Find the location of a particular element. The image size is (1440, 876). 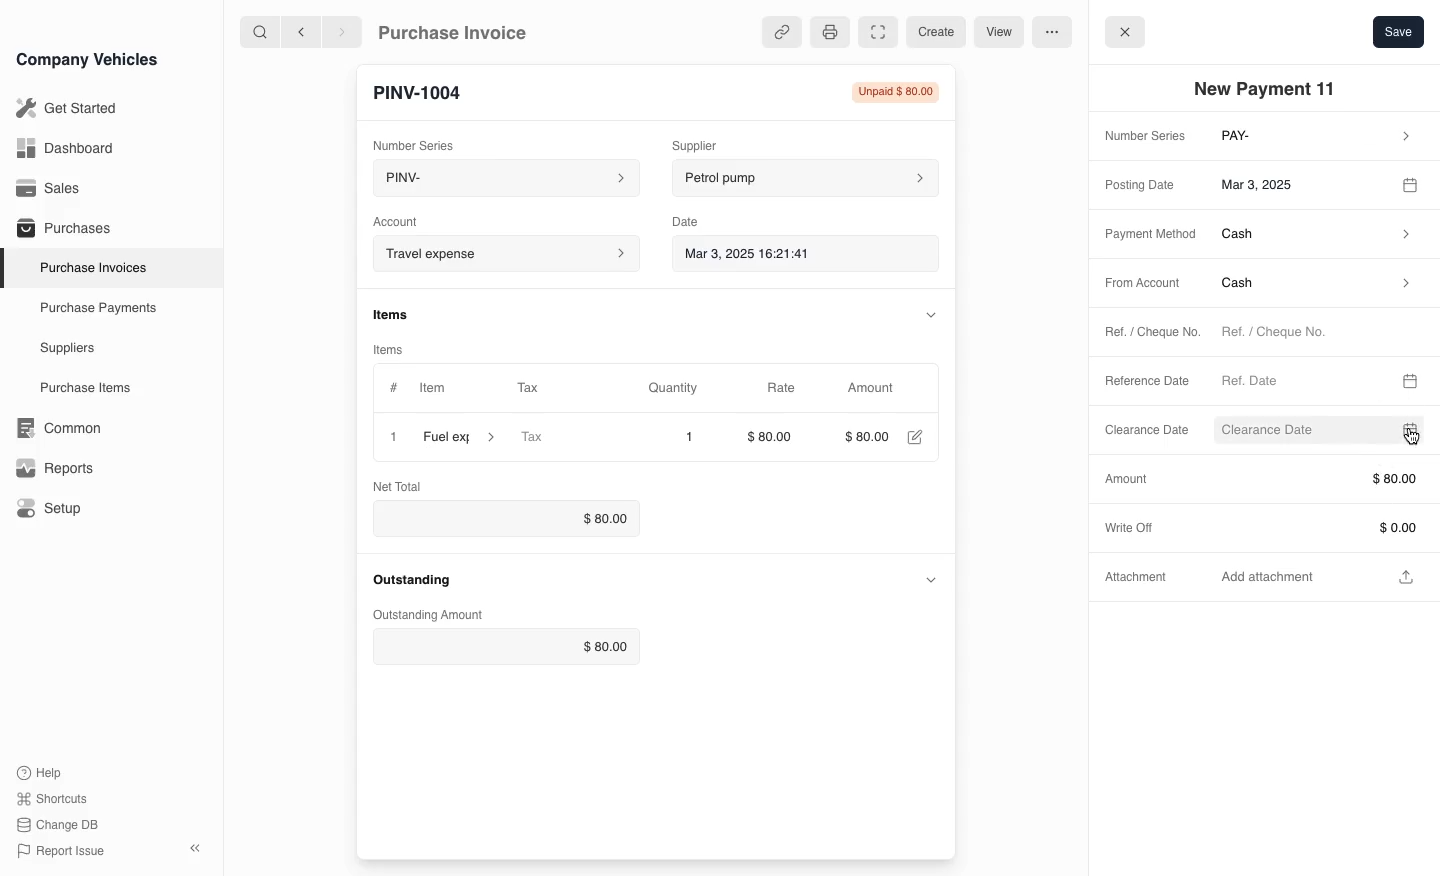

item   is located at coordinates (461, 437).